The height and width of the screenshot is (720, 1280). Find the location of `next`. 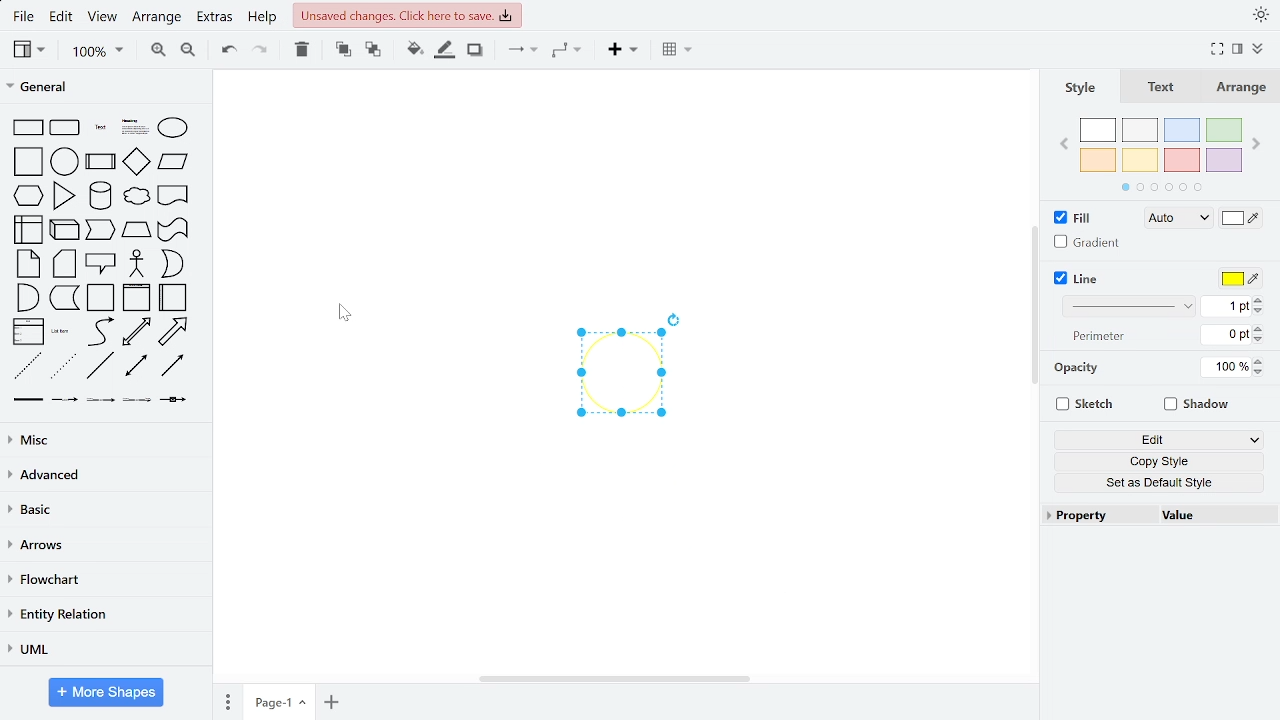

next is located at coordinates (1256, 145).